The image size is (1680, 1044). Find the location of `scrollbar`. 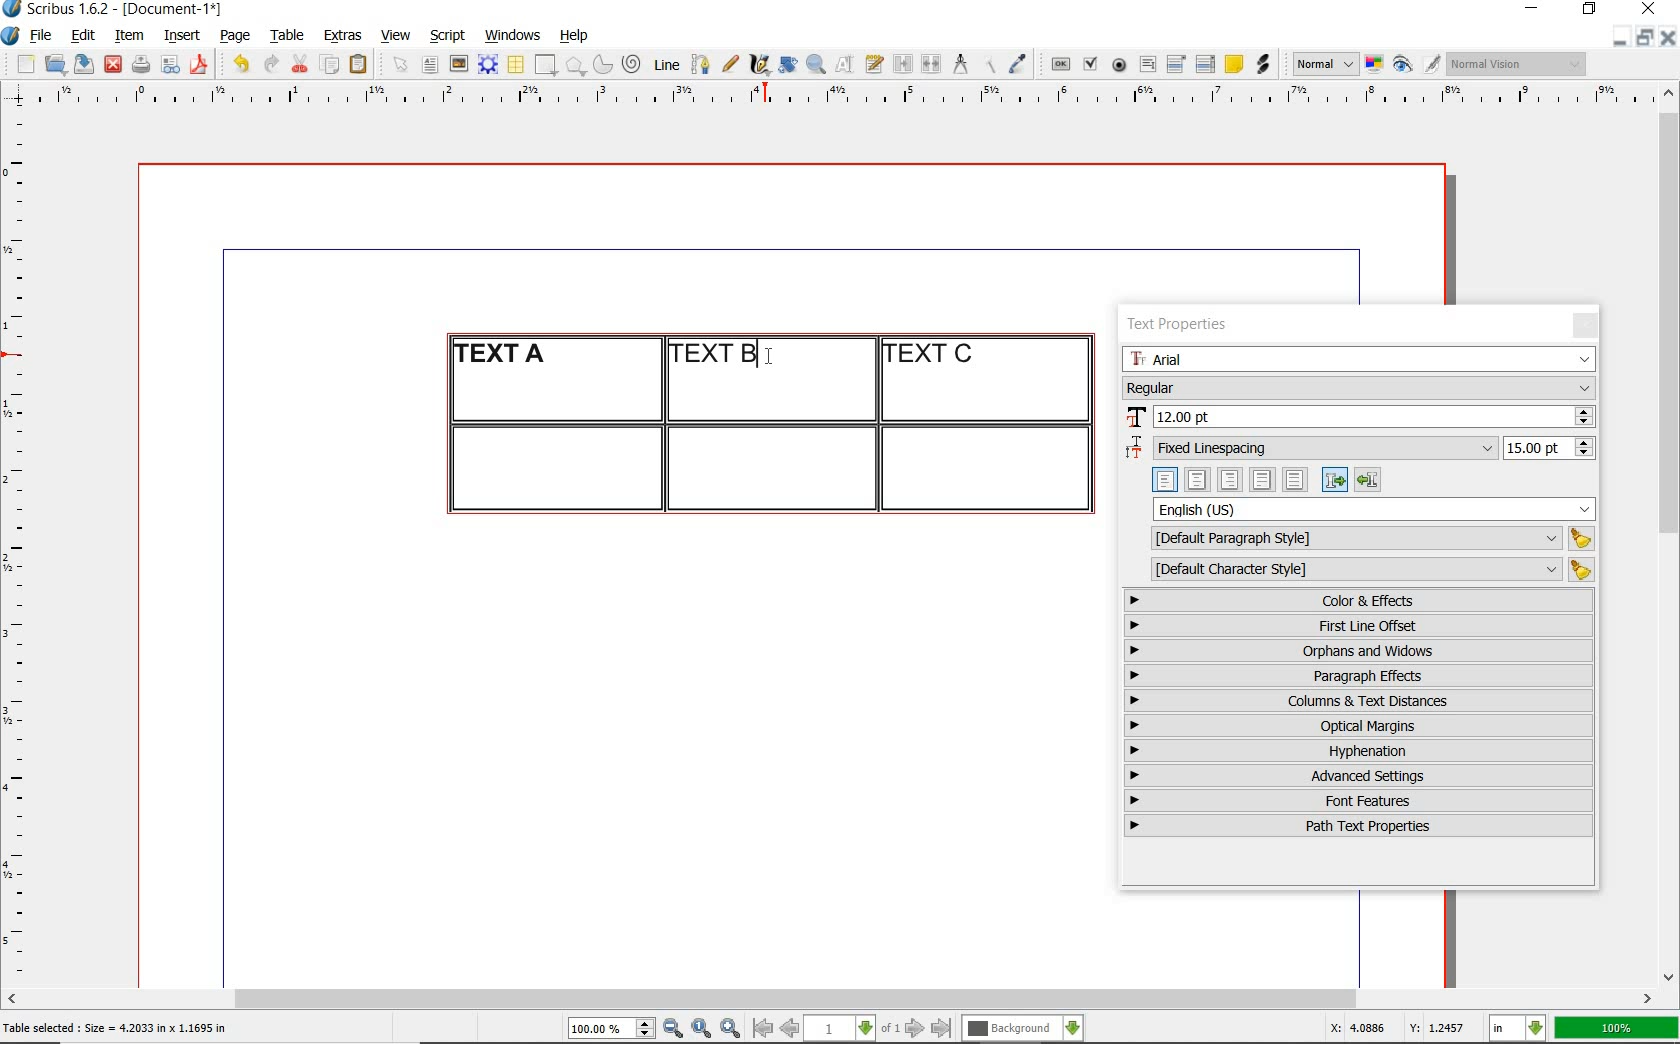

scrollbar is located at coordinates (1670, 533).